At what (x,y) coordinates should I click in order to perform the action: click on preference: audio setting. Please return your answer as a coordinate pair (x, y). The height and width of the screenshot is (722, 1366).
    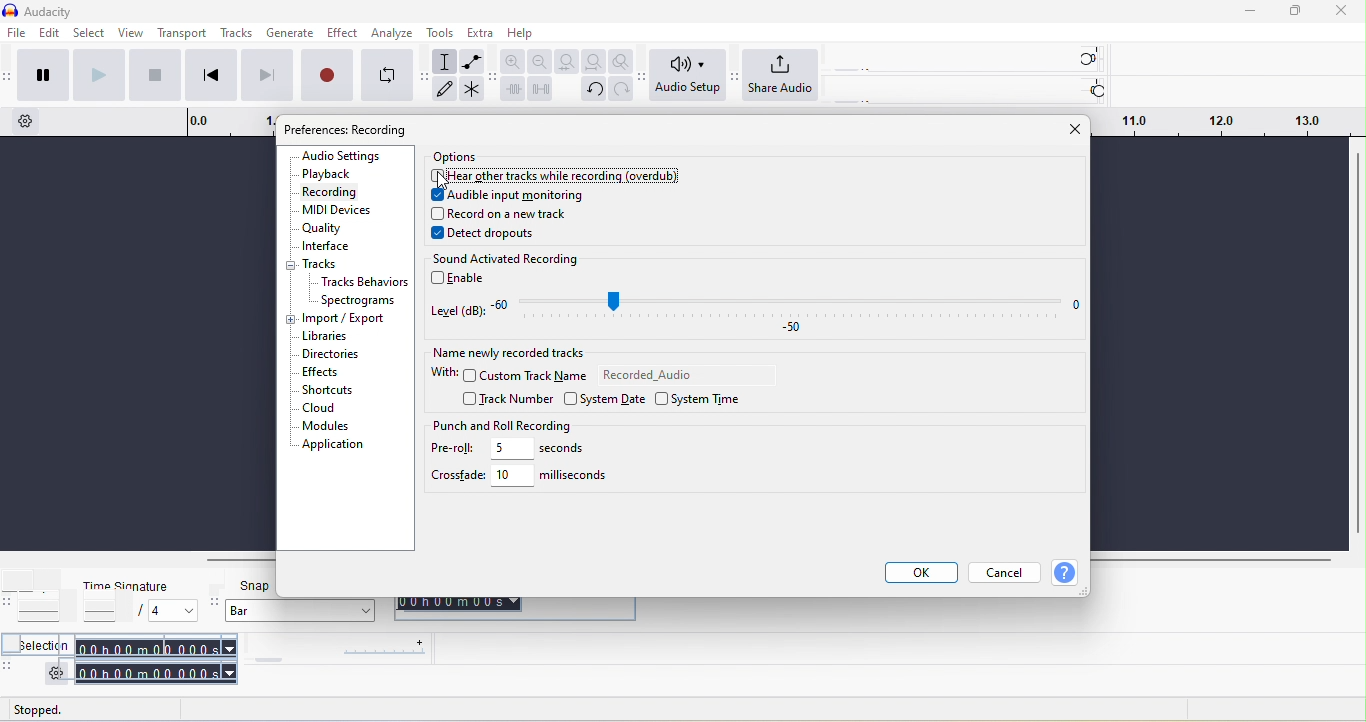
    Looking at the image, I should click on (362, 130).